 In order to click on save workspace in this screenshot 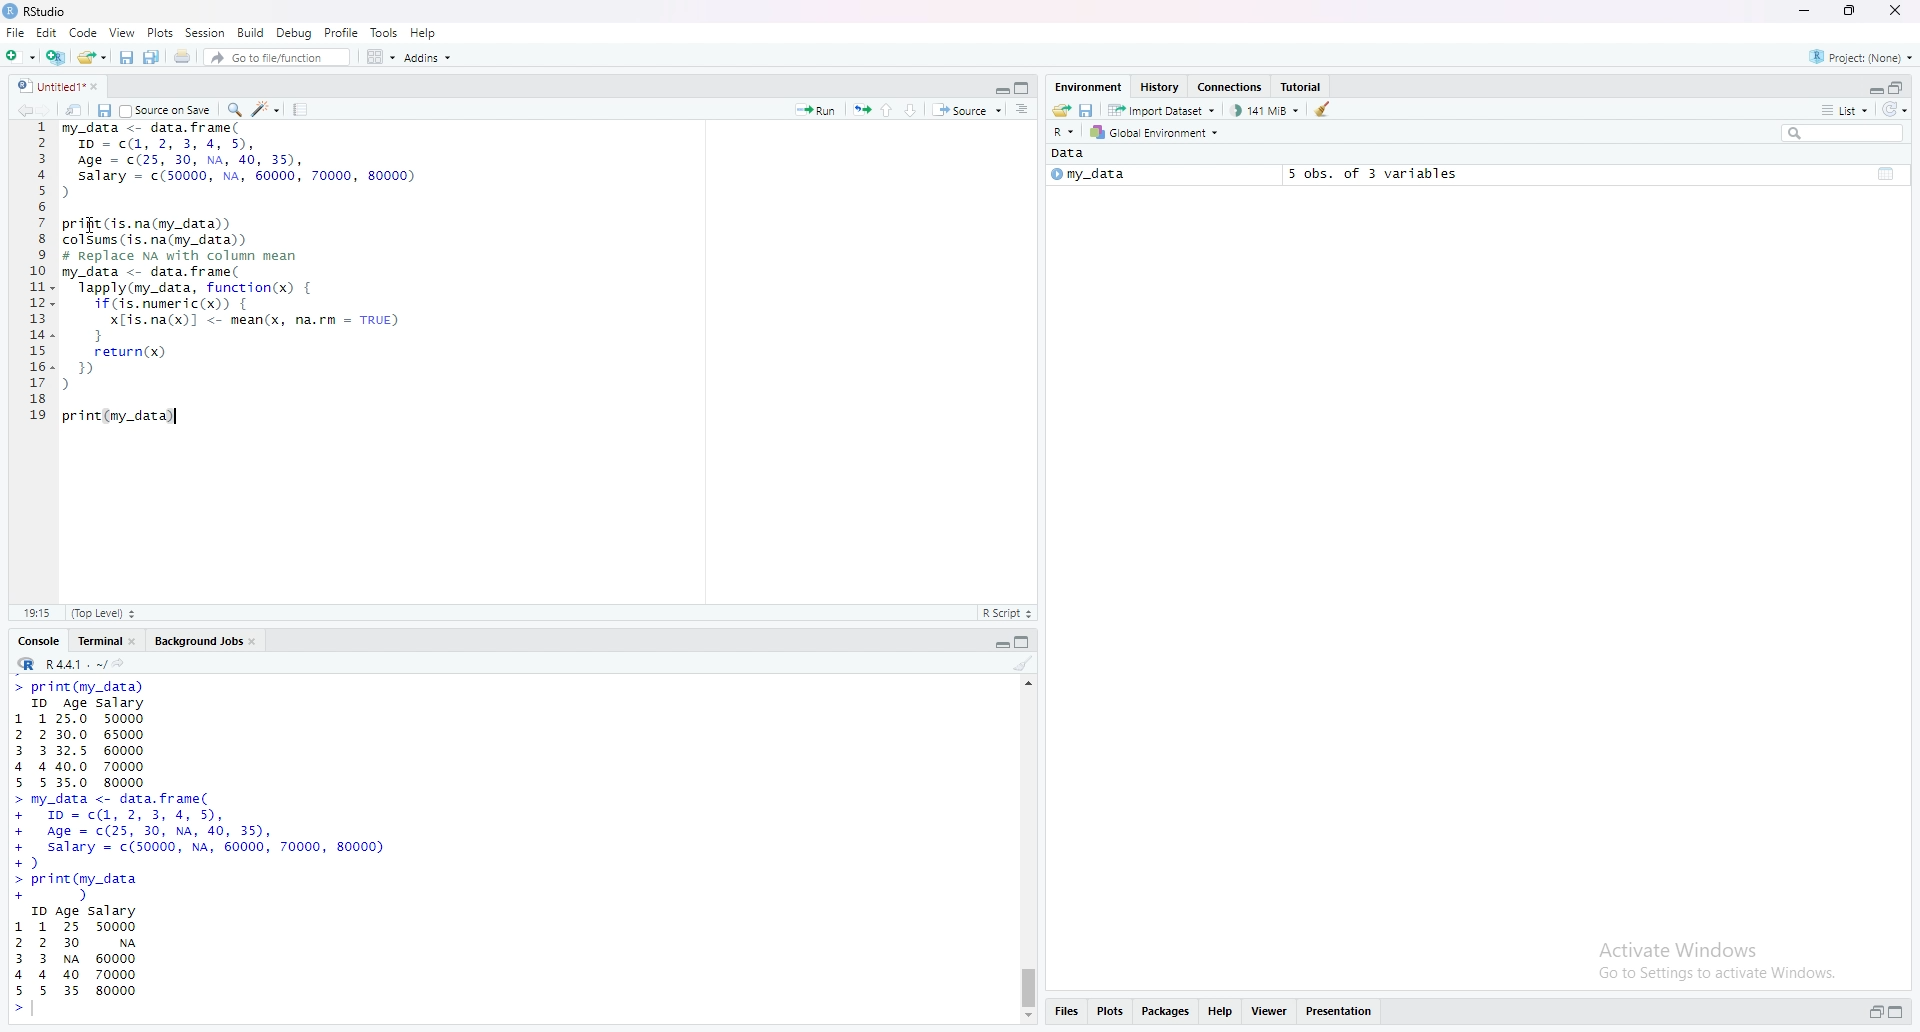, I will do `click(1088, 112)`.